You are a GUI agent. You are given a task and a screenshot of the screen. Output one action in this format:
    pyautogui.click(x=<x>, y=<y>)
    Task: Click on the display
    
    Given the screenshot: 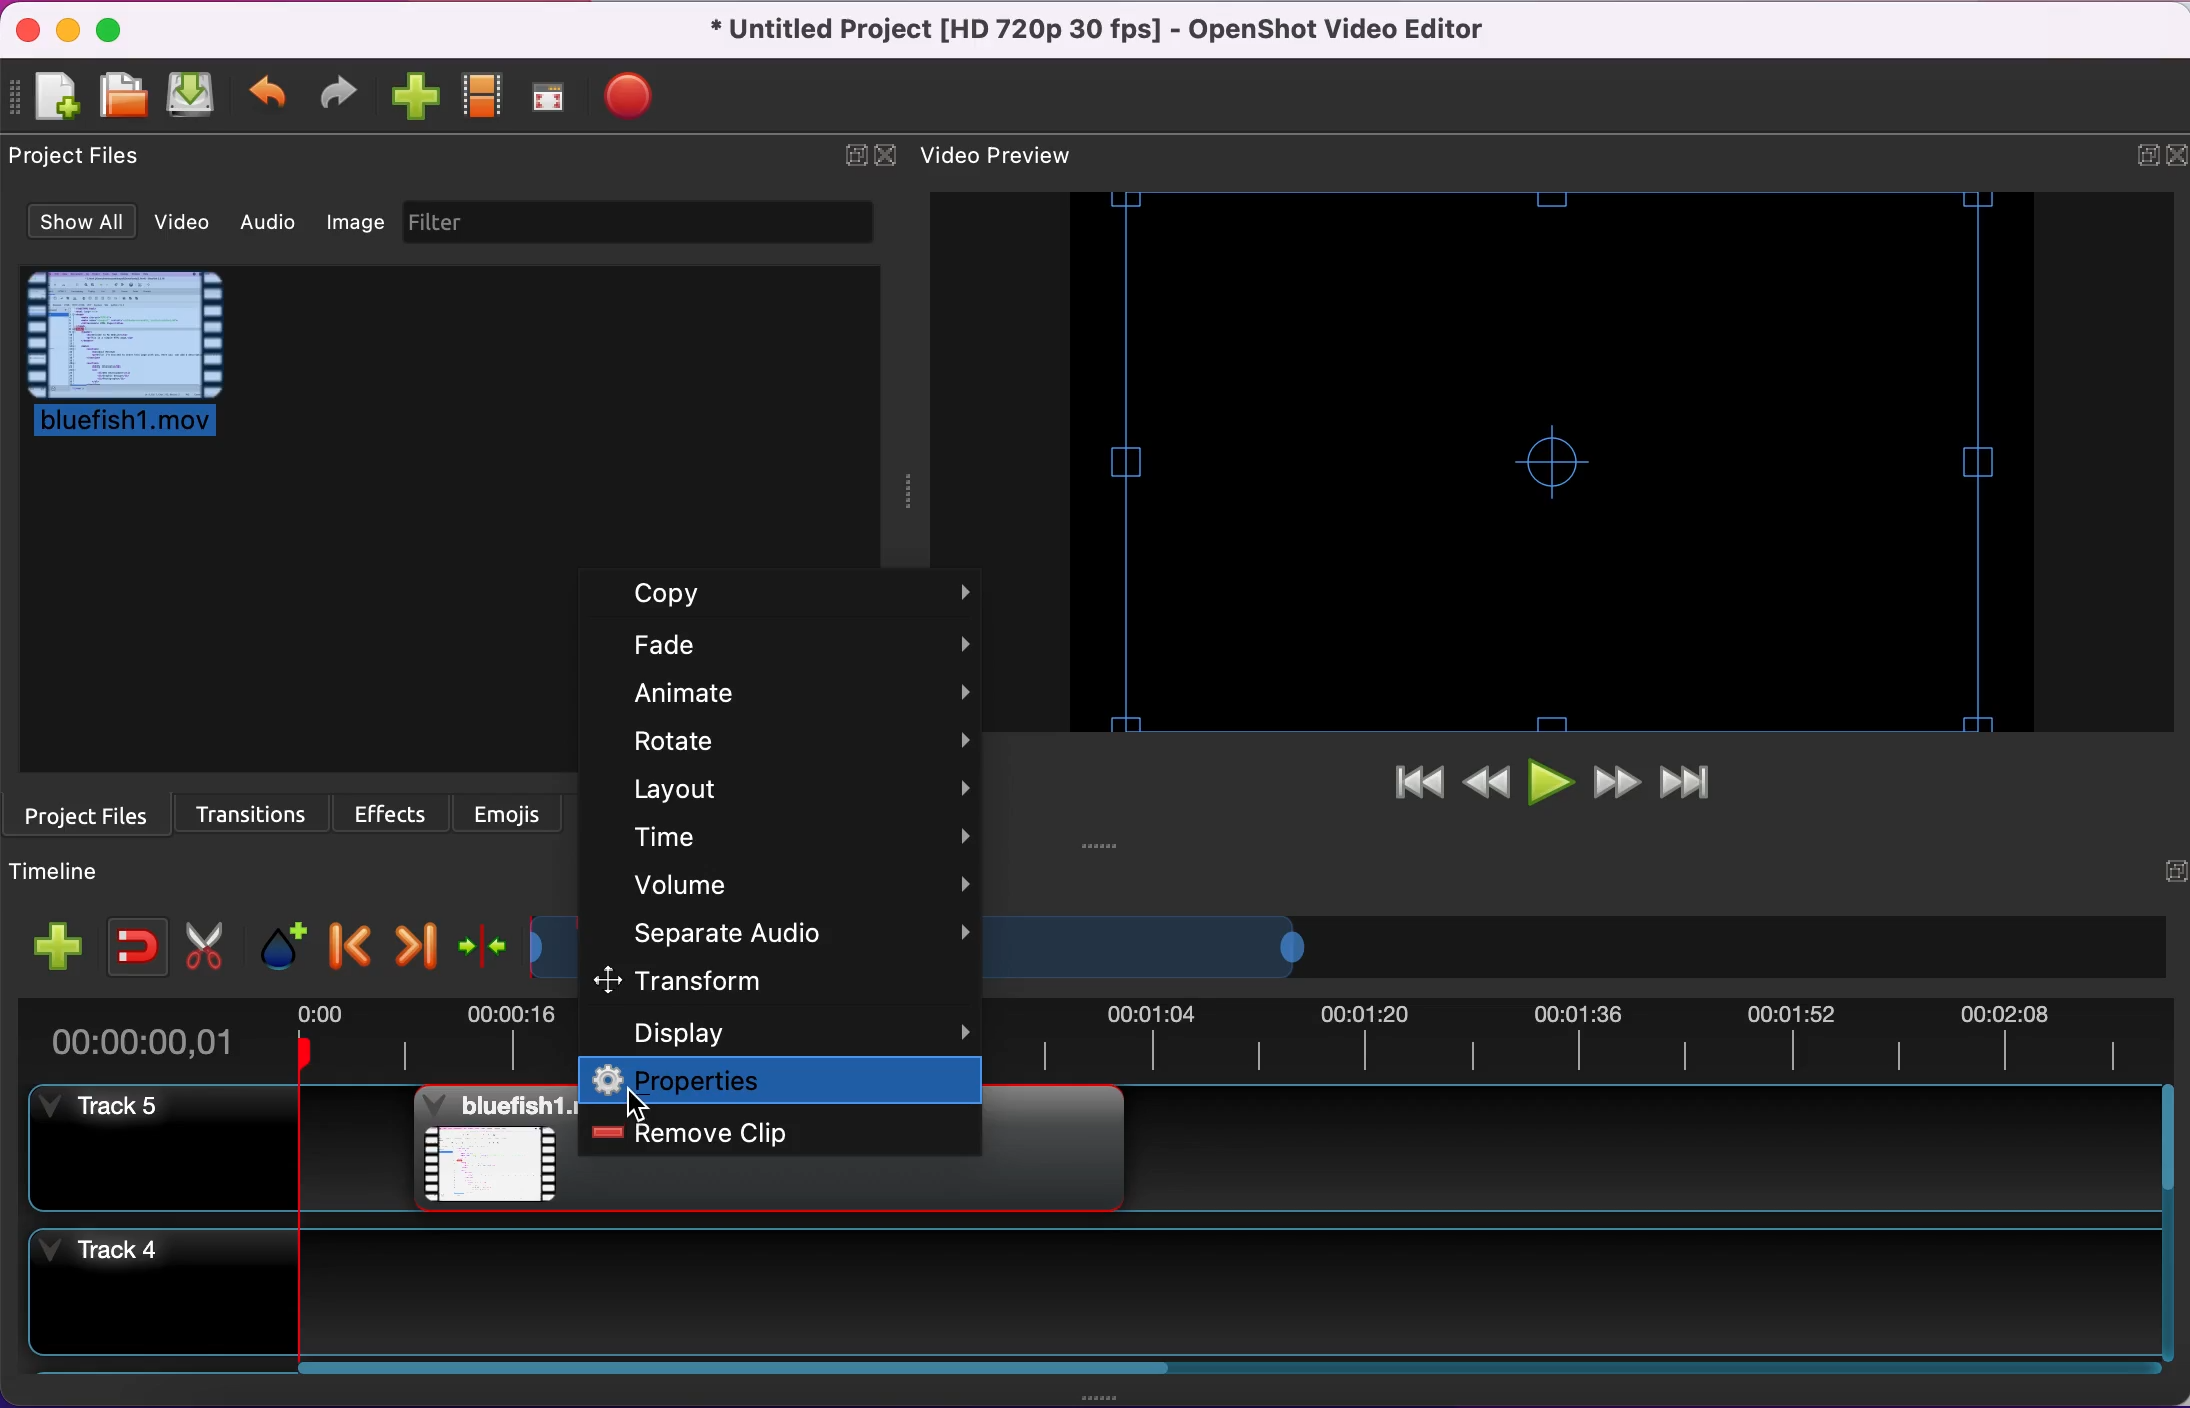 What is the action you would take?
    pyautogui.click(x=776, y=1033)
    